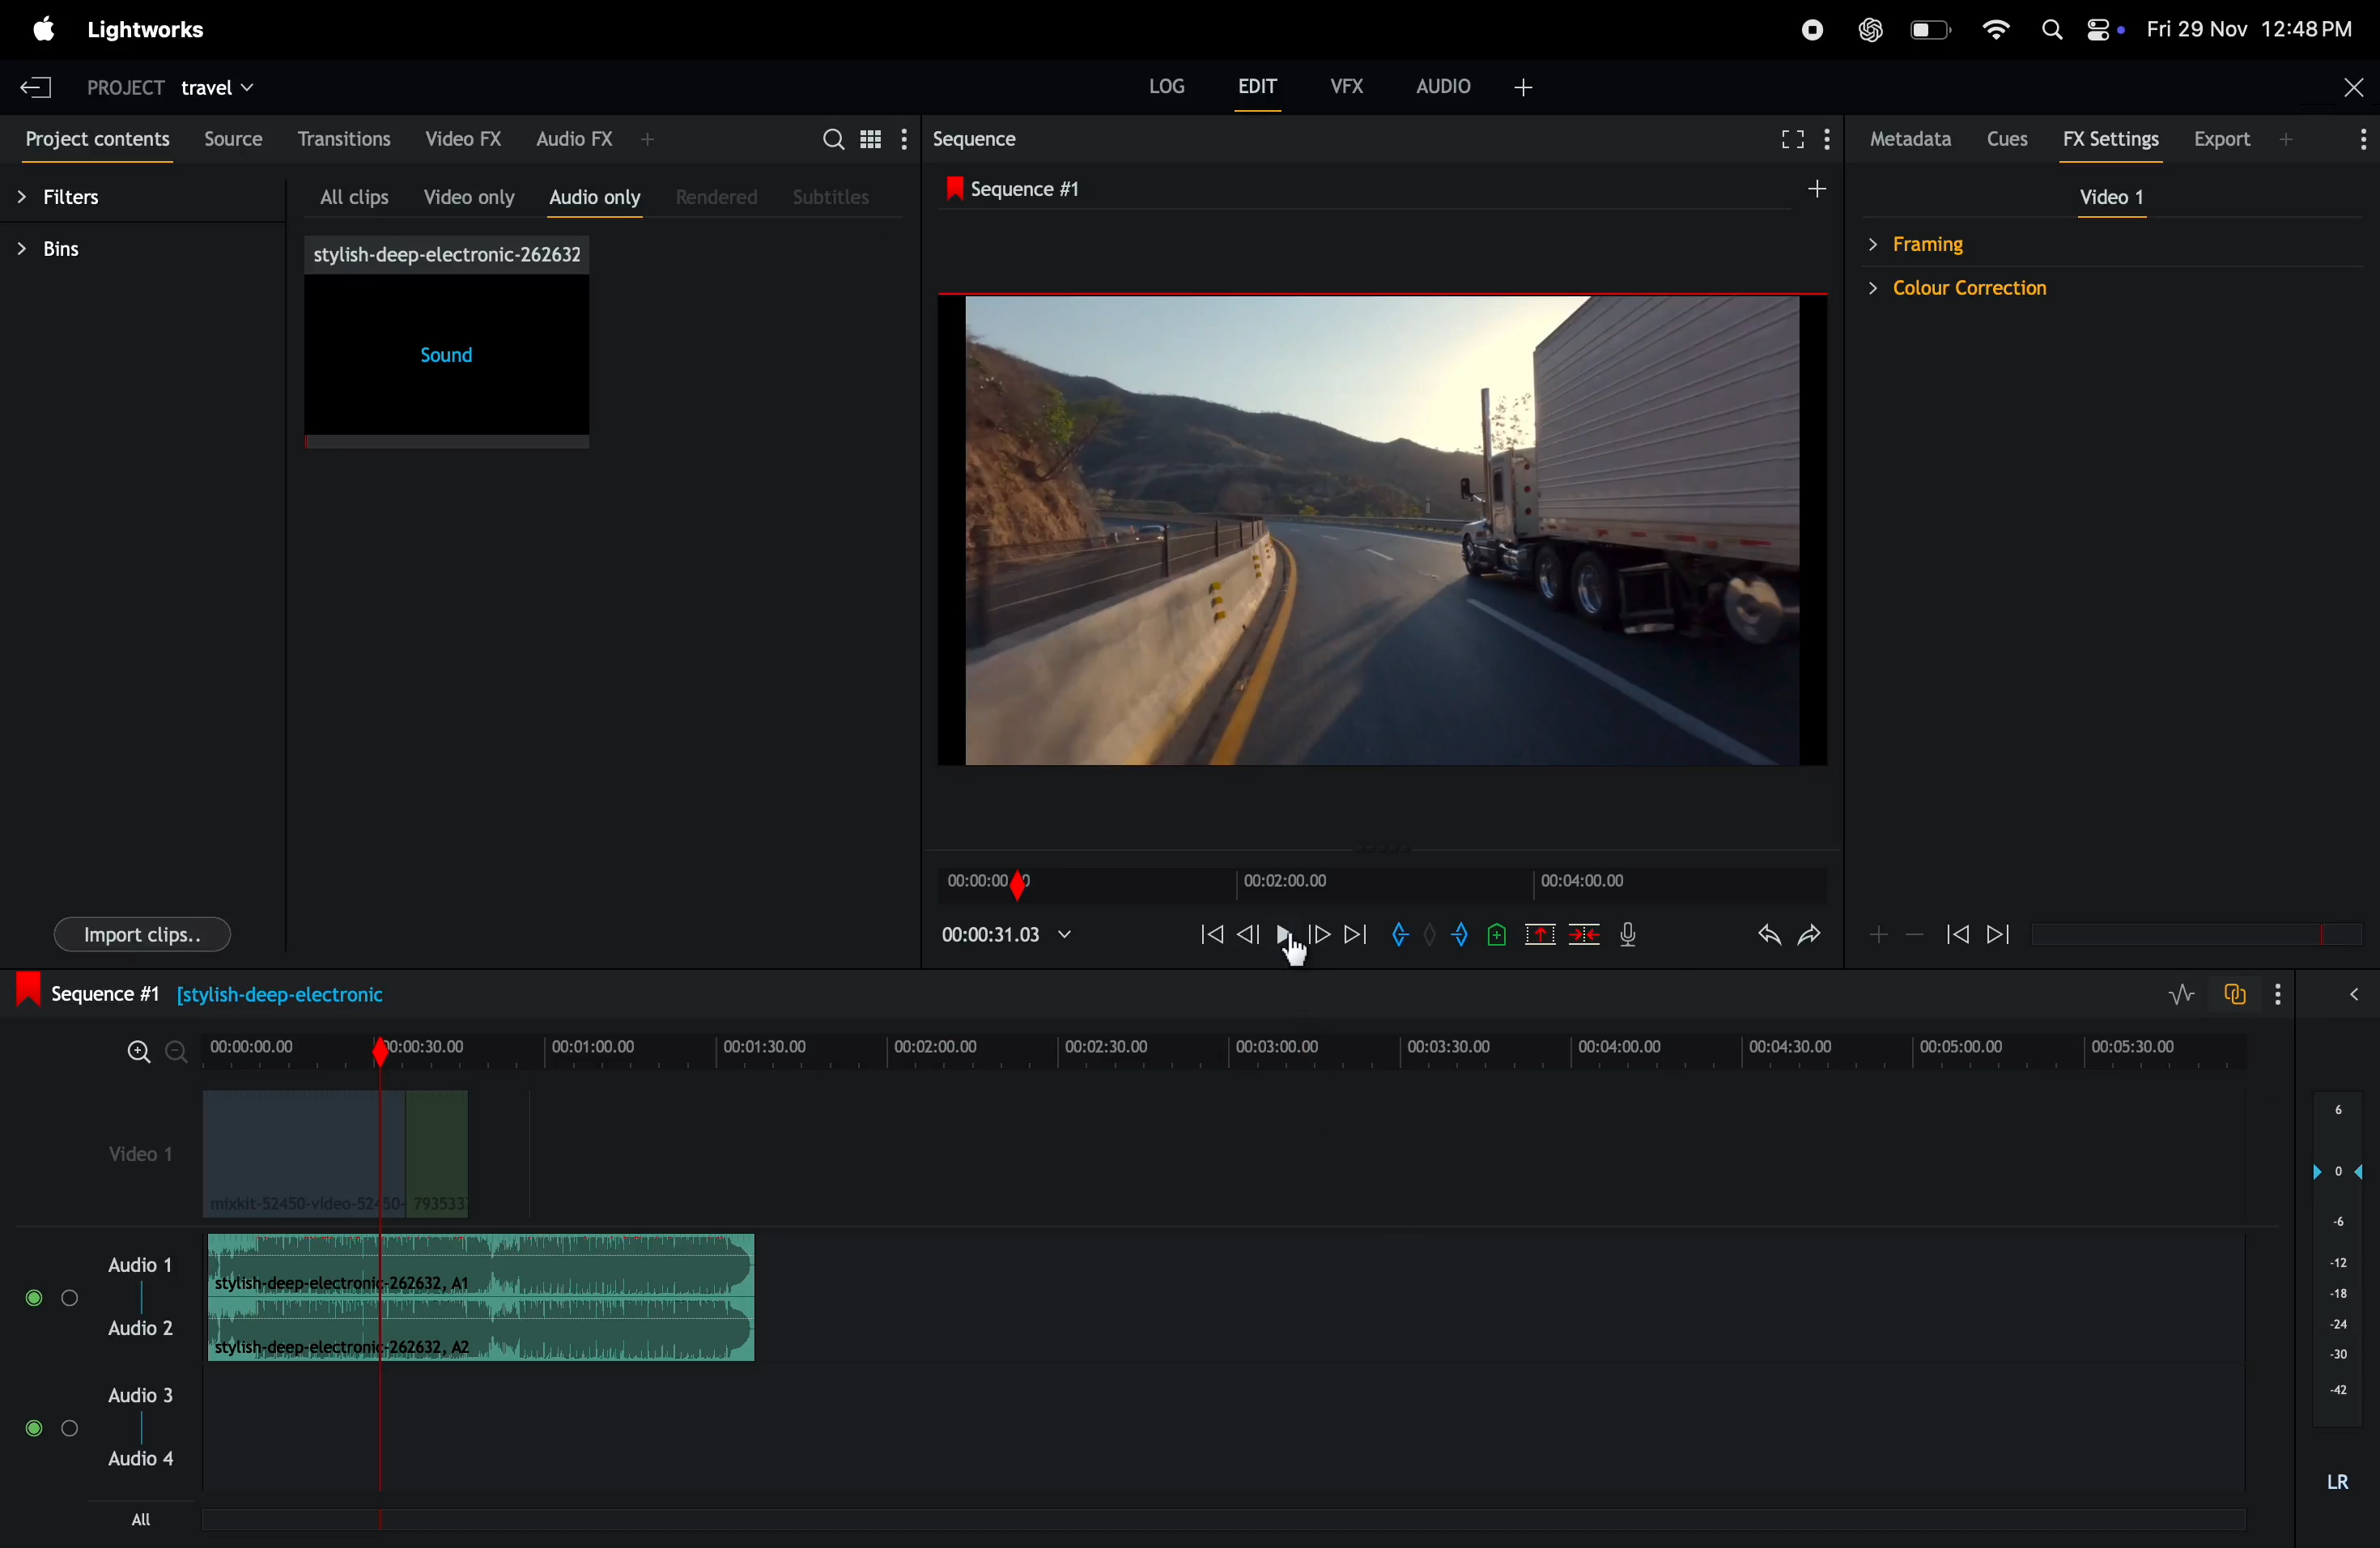 The image size is (2380, 1548). I want to click on toggle between list view, so click(866, 137).